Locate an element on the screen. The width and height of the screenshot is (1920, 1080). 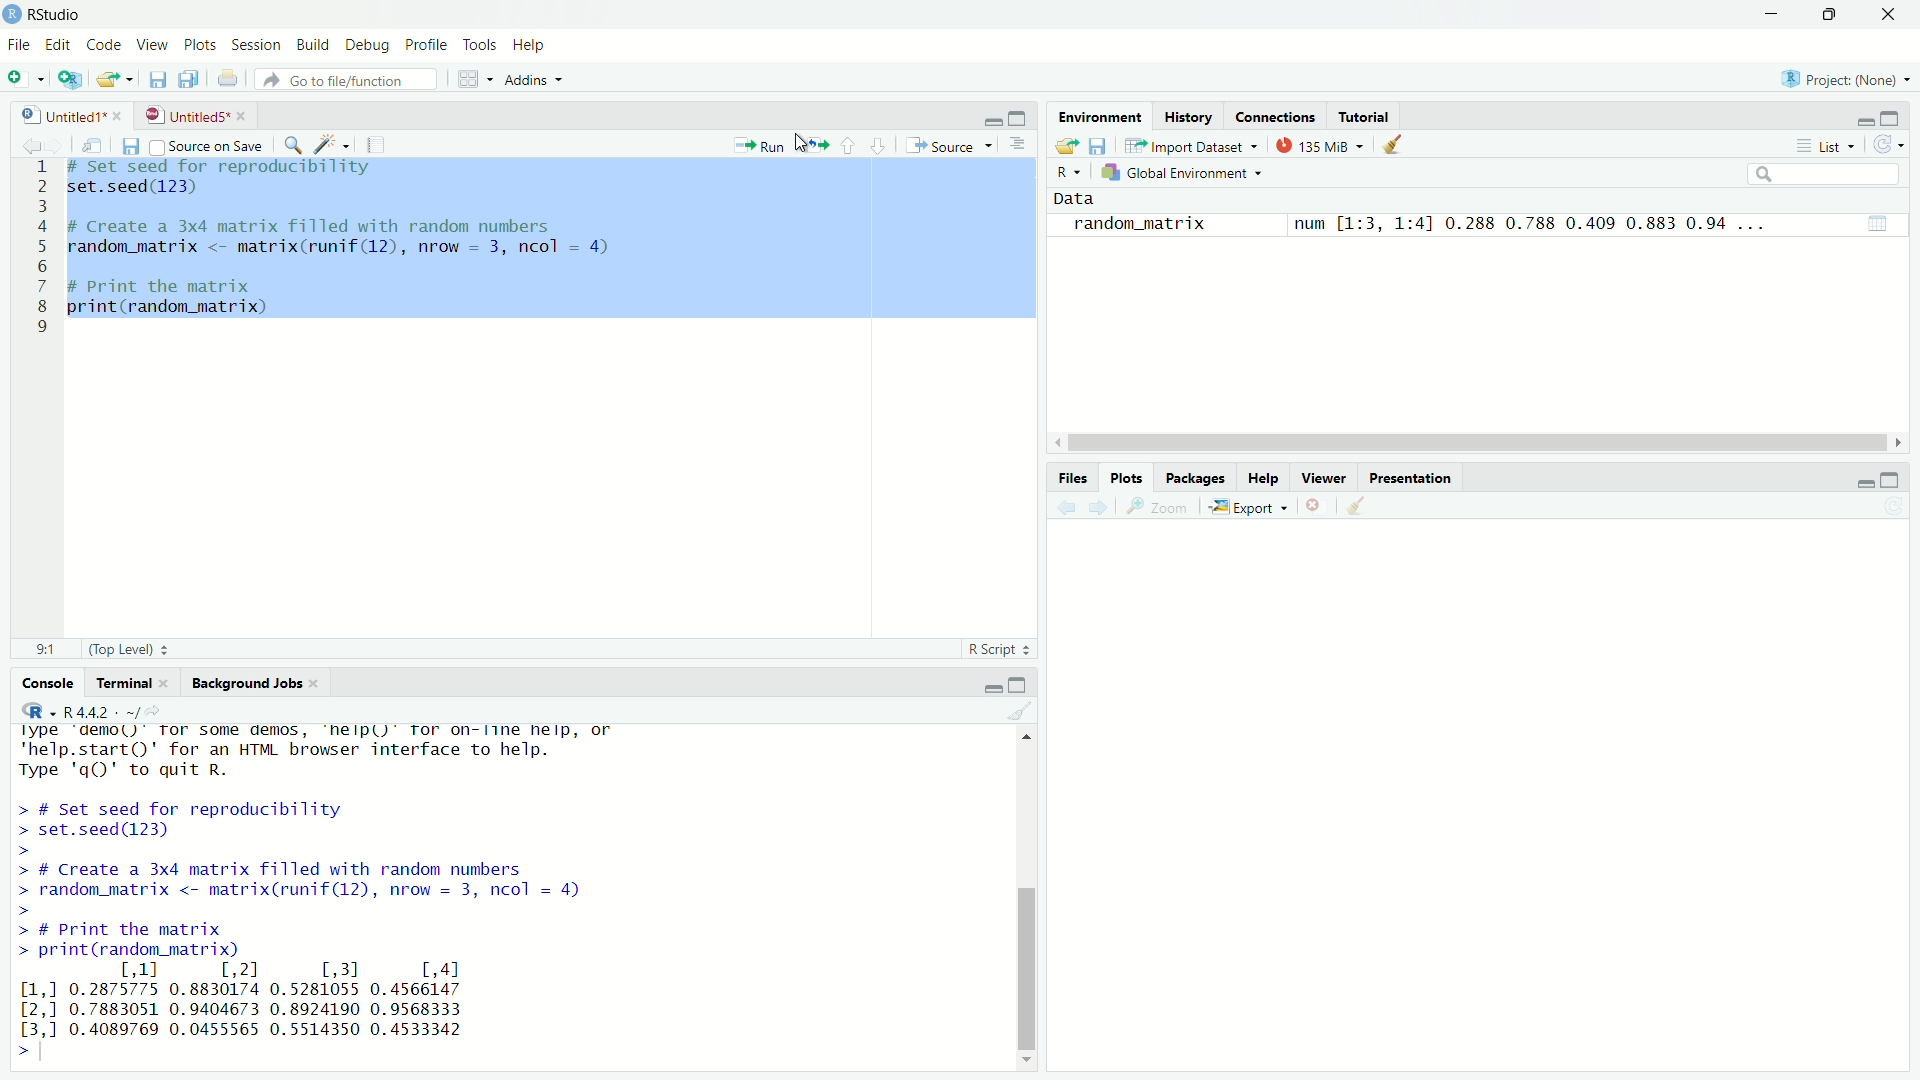
maximise is located at coordinates (1018, 116).